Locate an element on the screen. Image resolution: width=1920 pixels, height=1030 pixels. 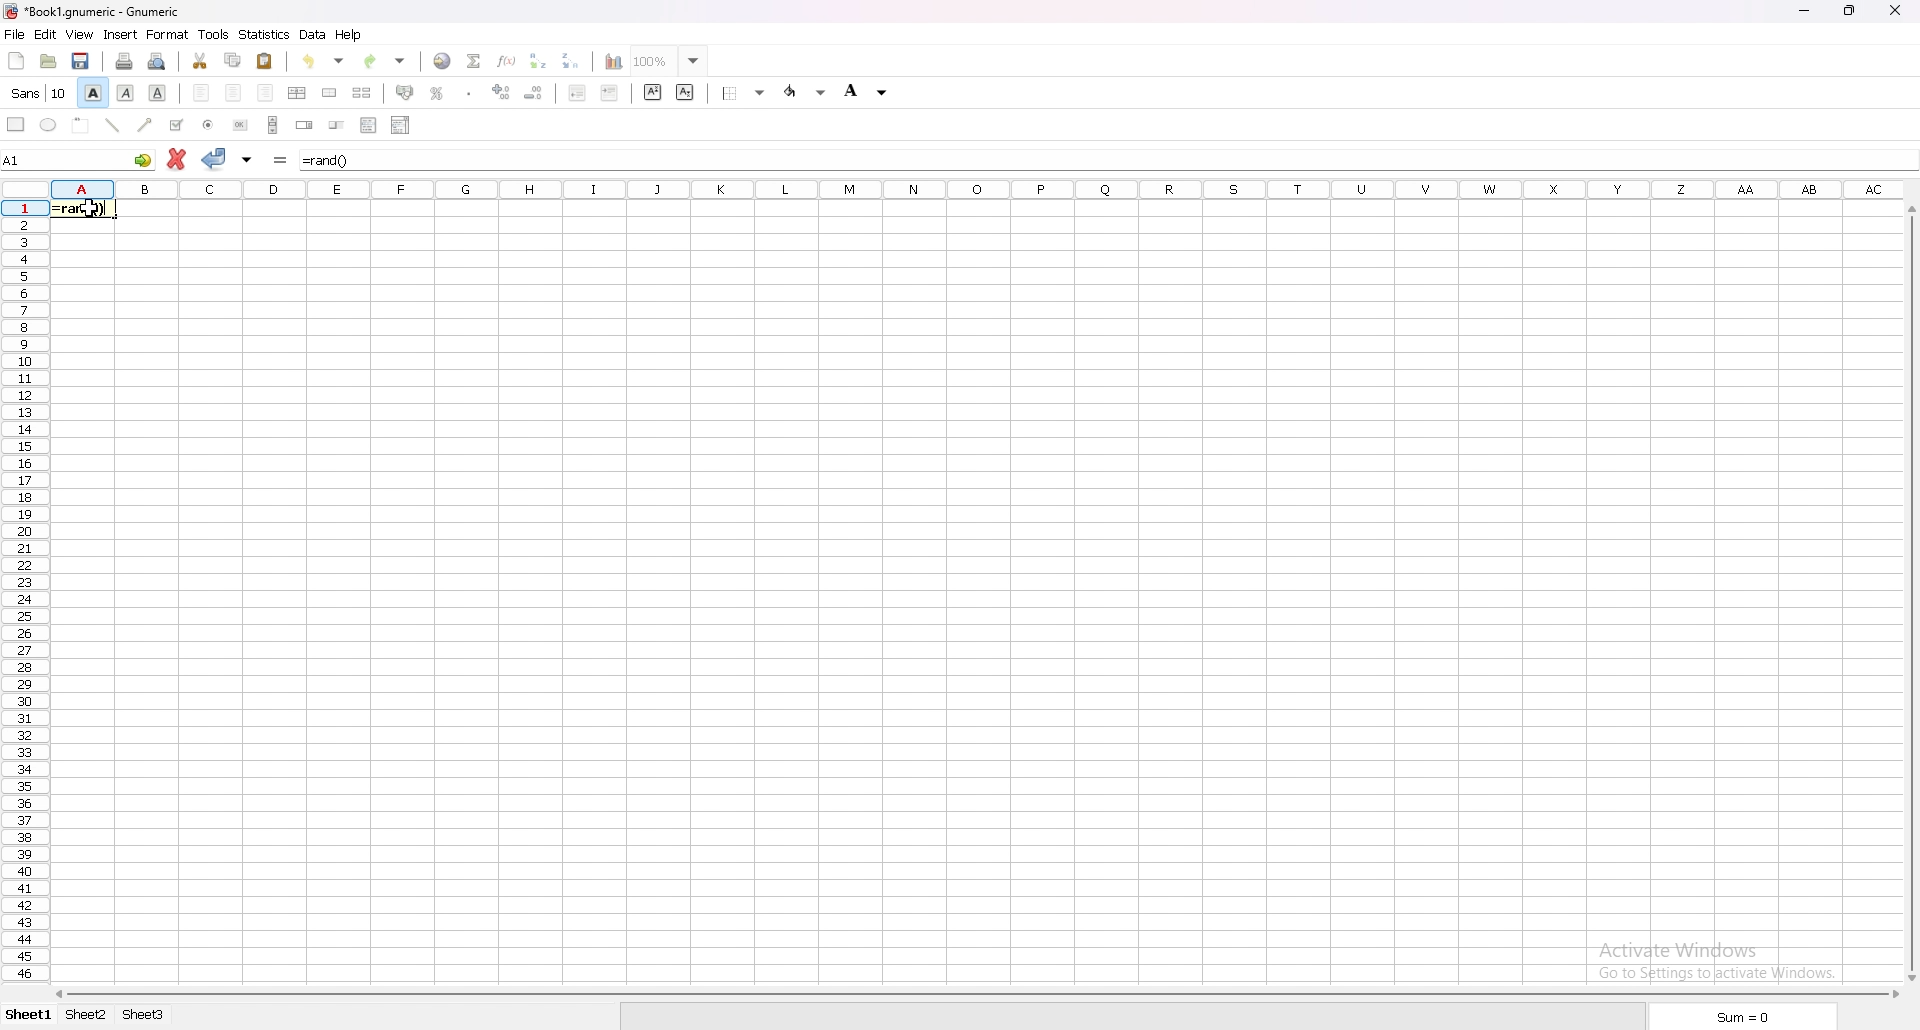
sort descending is located at coordinates (570, 60).